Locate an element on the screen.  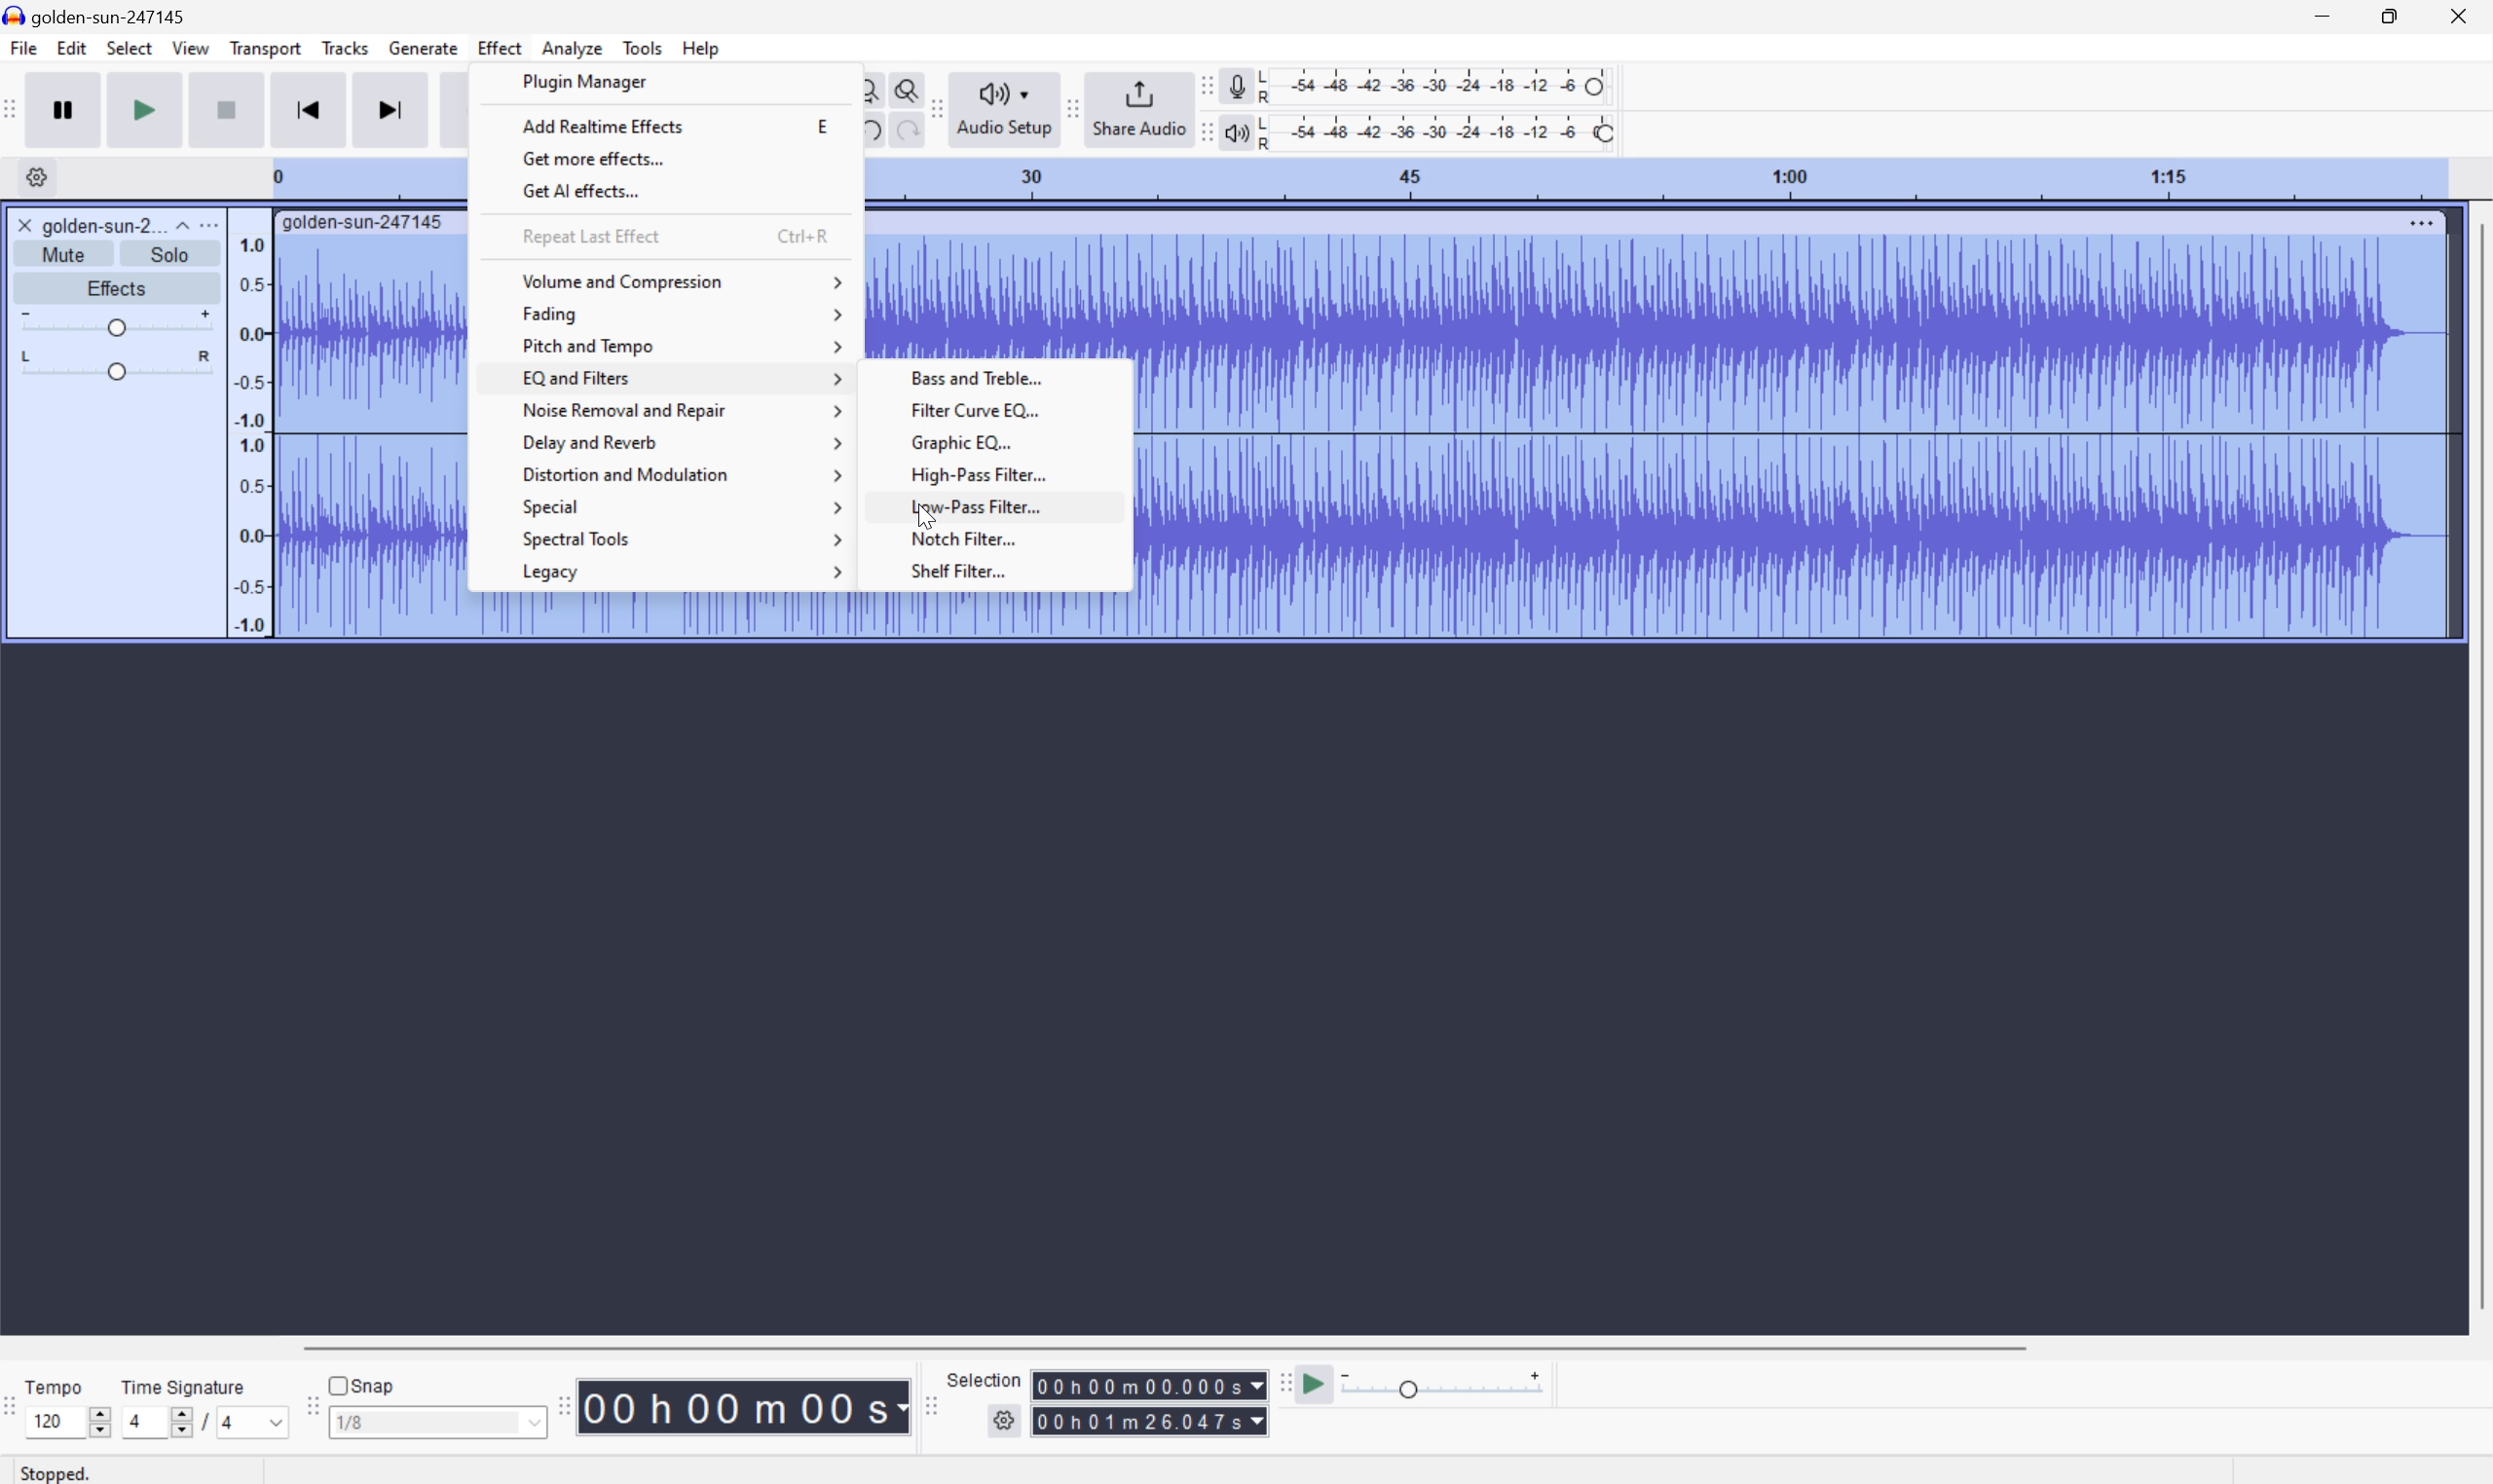
Recording level: 62% is located at coordinates (1437, 86).